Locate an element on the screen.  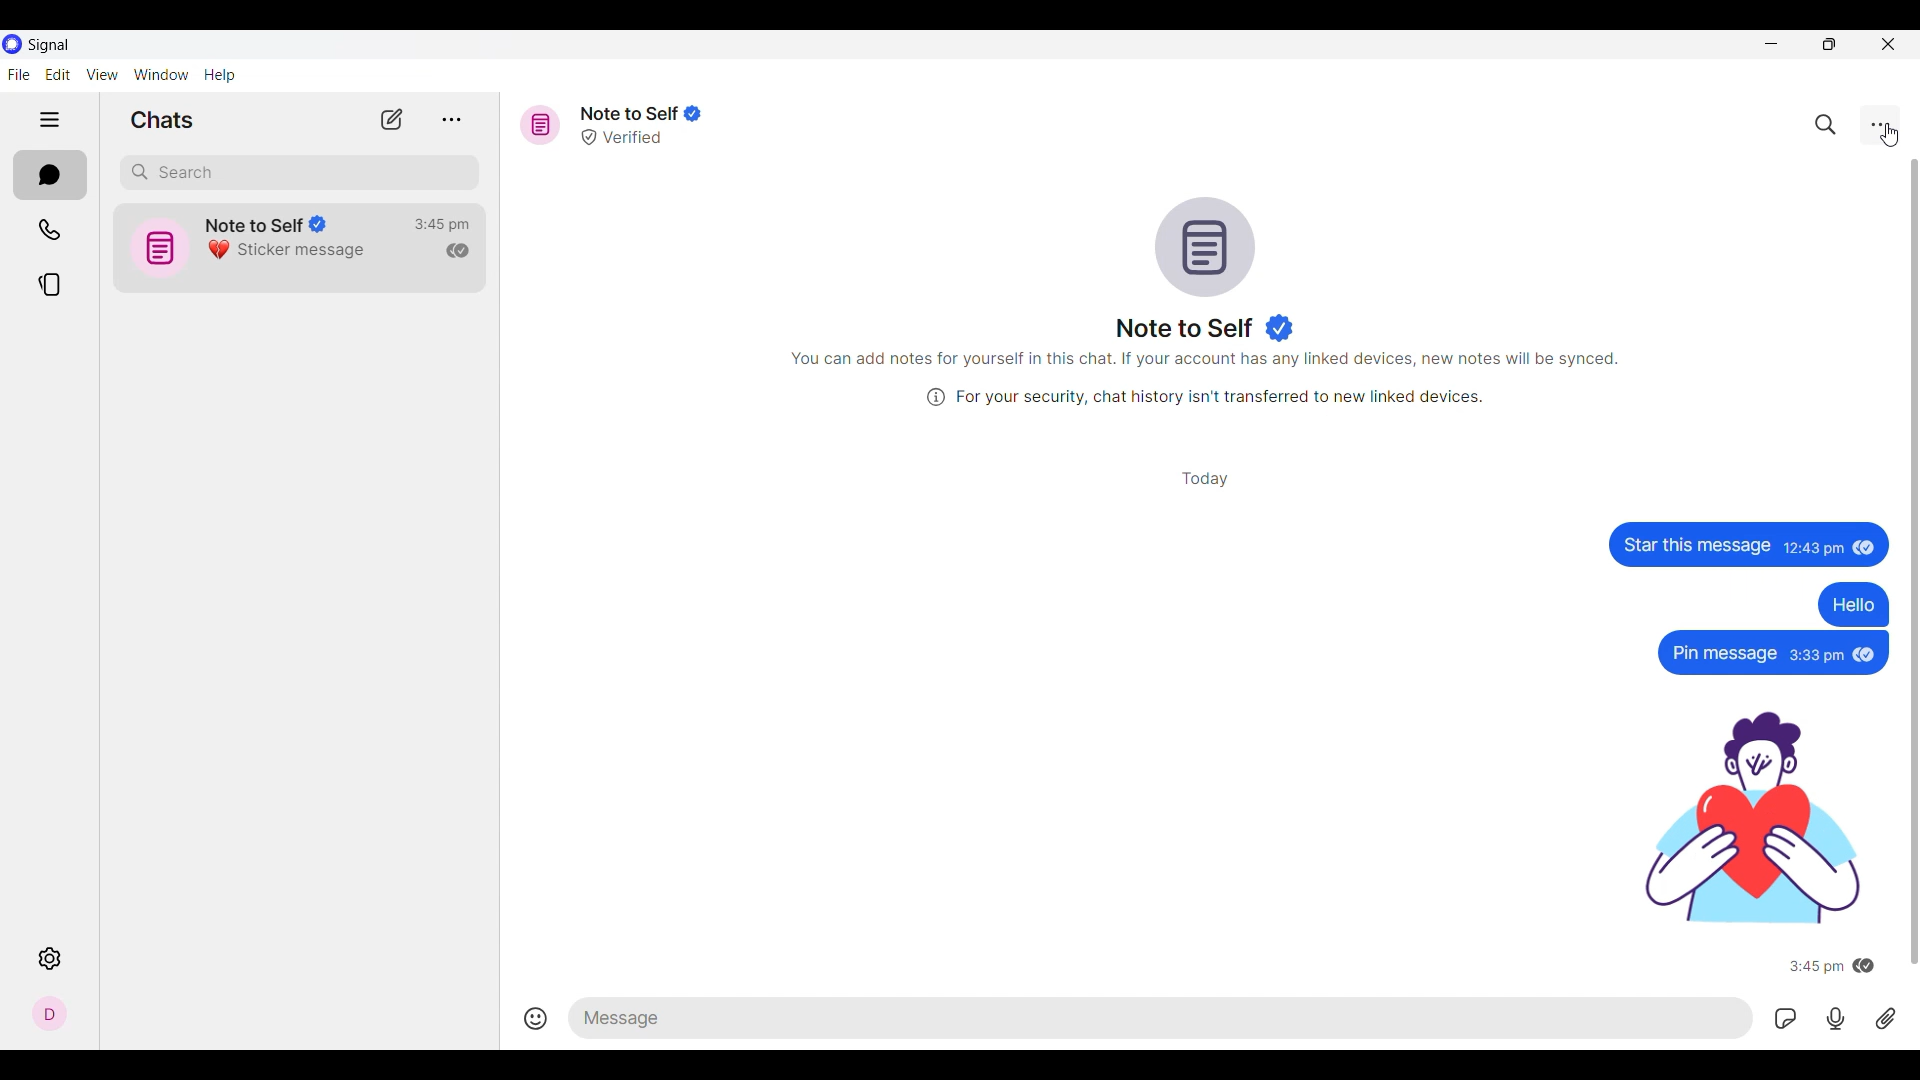
Type in text message is located at coordinates (1163, 1018).